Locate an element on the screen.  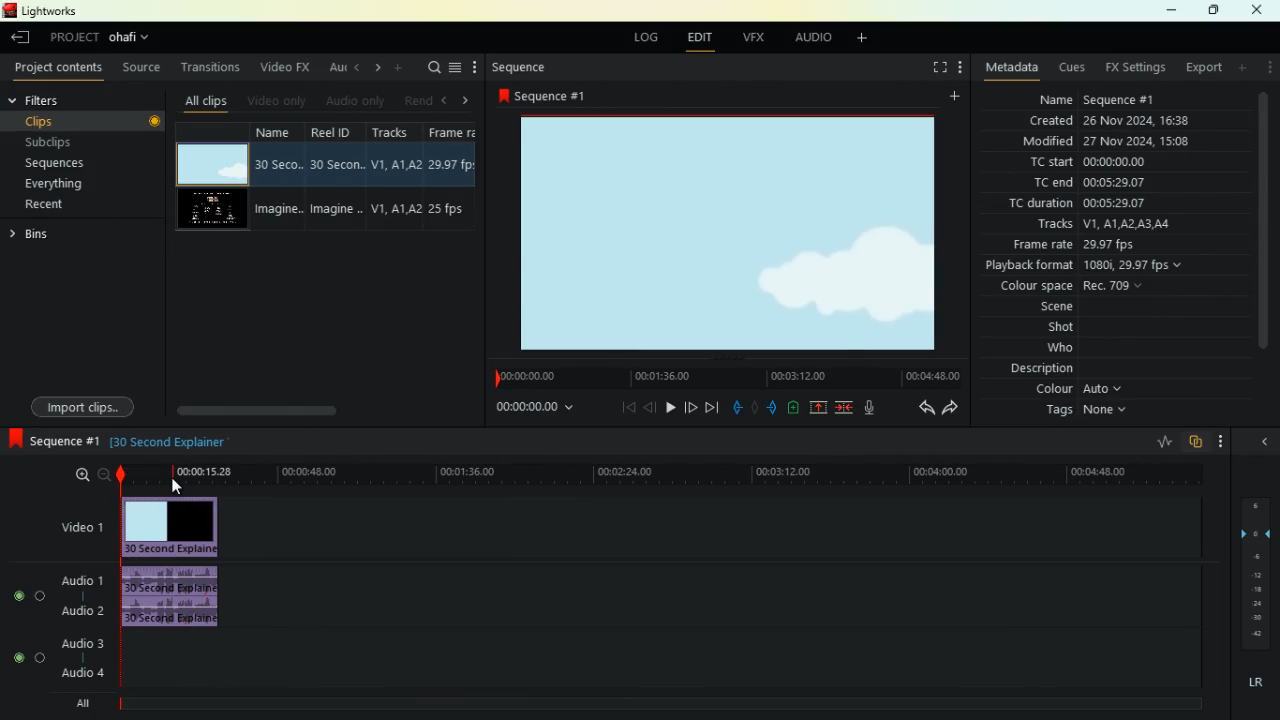
recent is located at coordinates (54, 204).